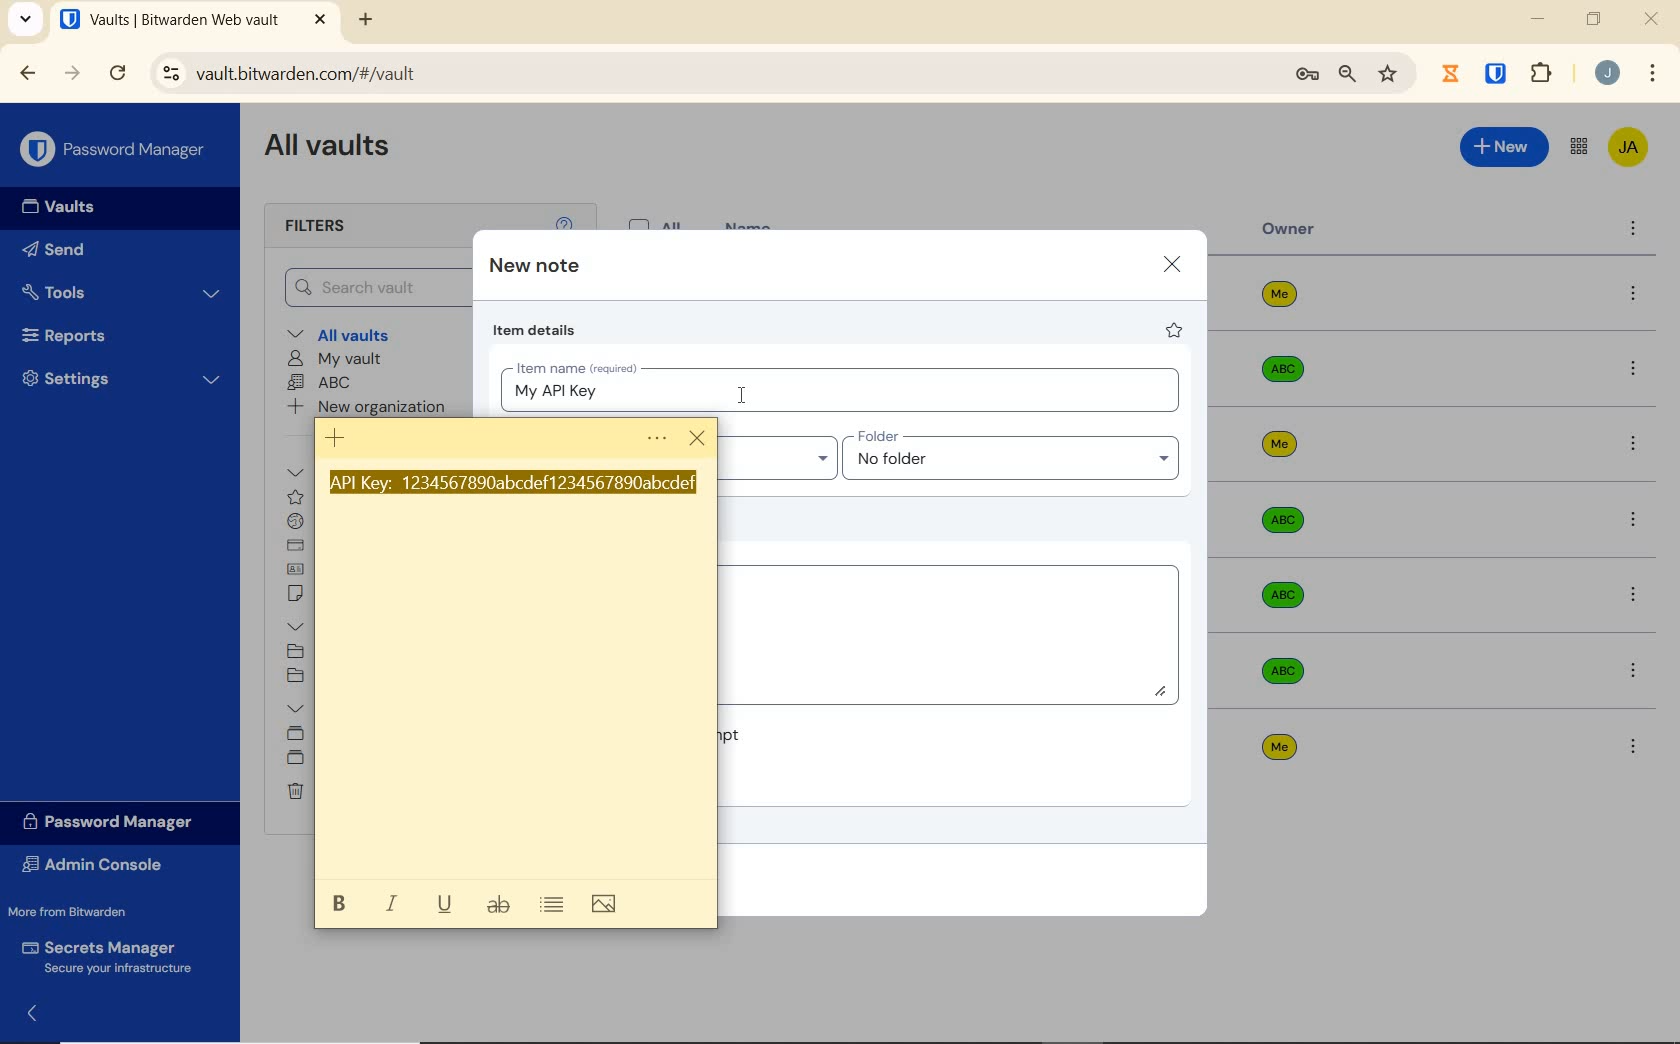 This screenshot has height=1044, width=1680. I want to click on Default collection, so click(295, 735).